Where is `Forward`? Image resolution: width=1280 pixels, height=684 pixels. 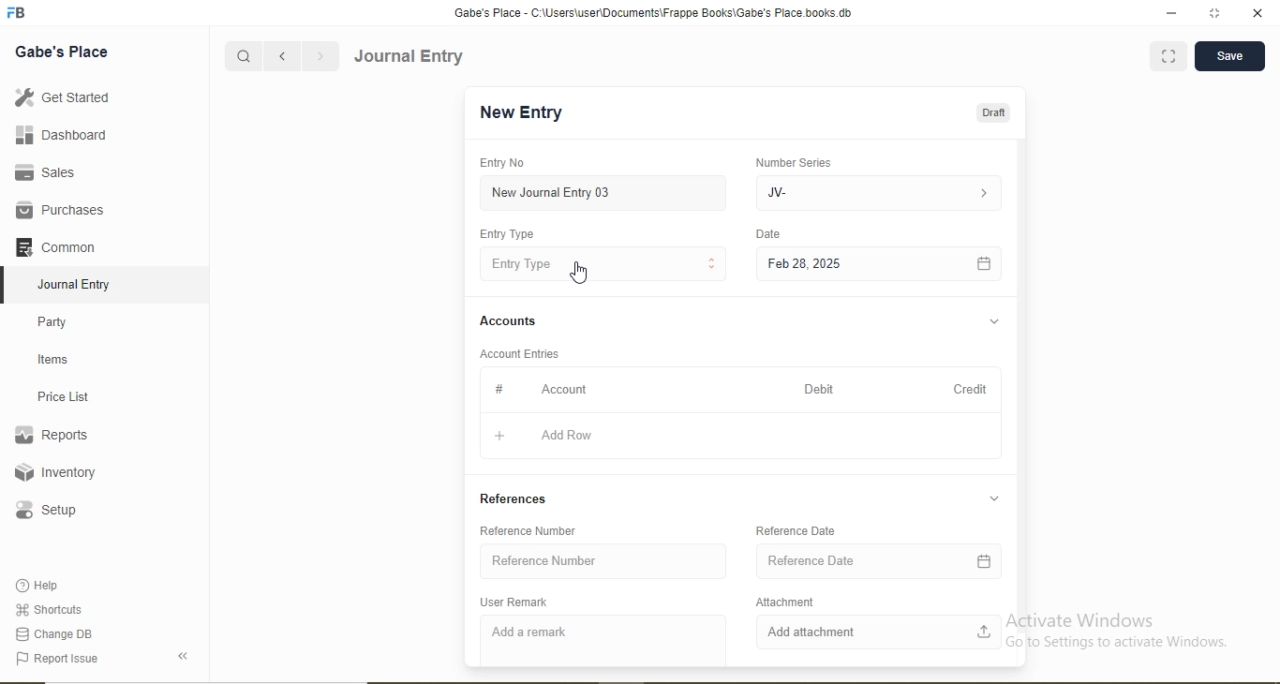 Forward is located at coordinates (321, 56).